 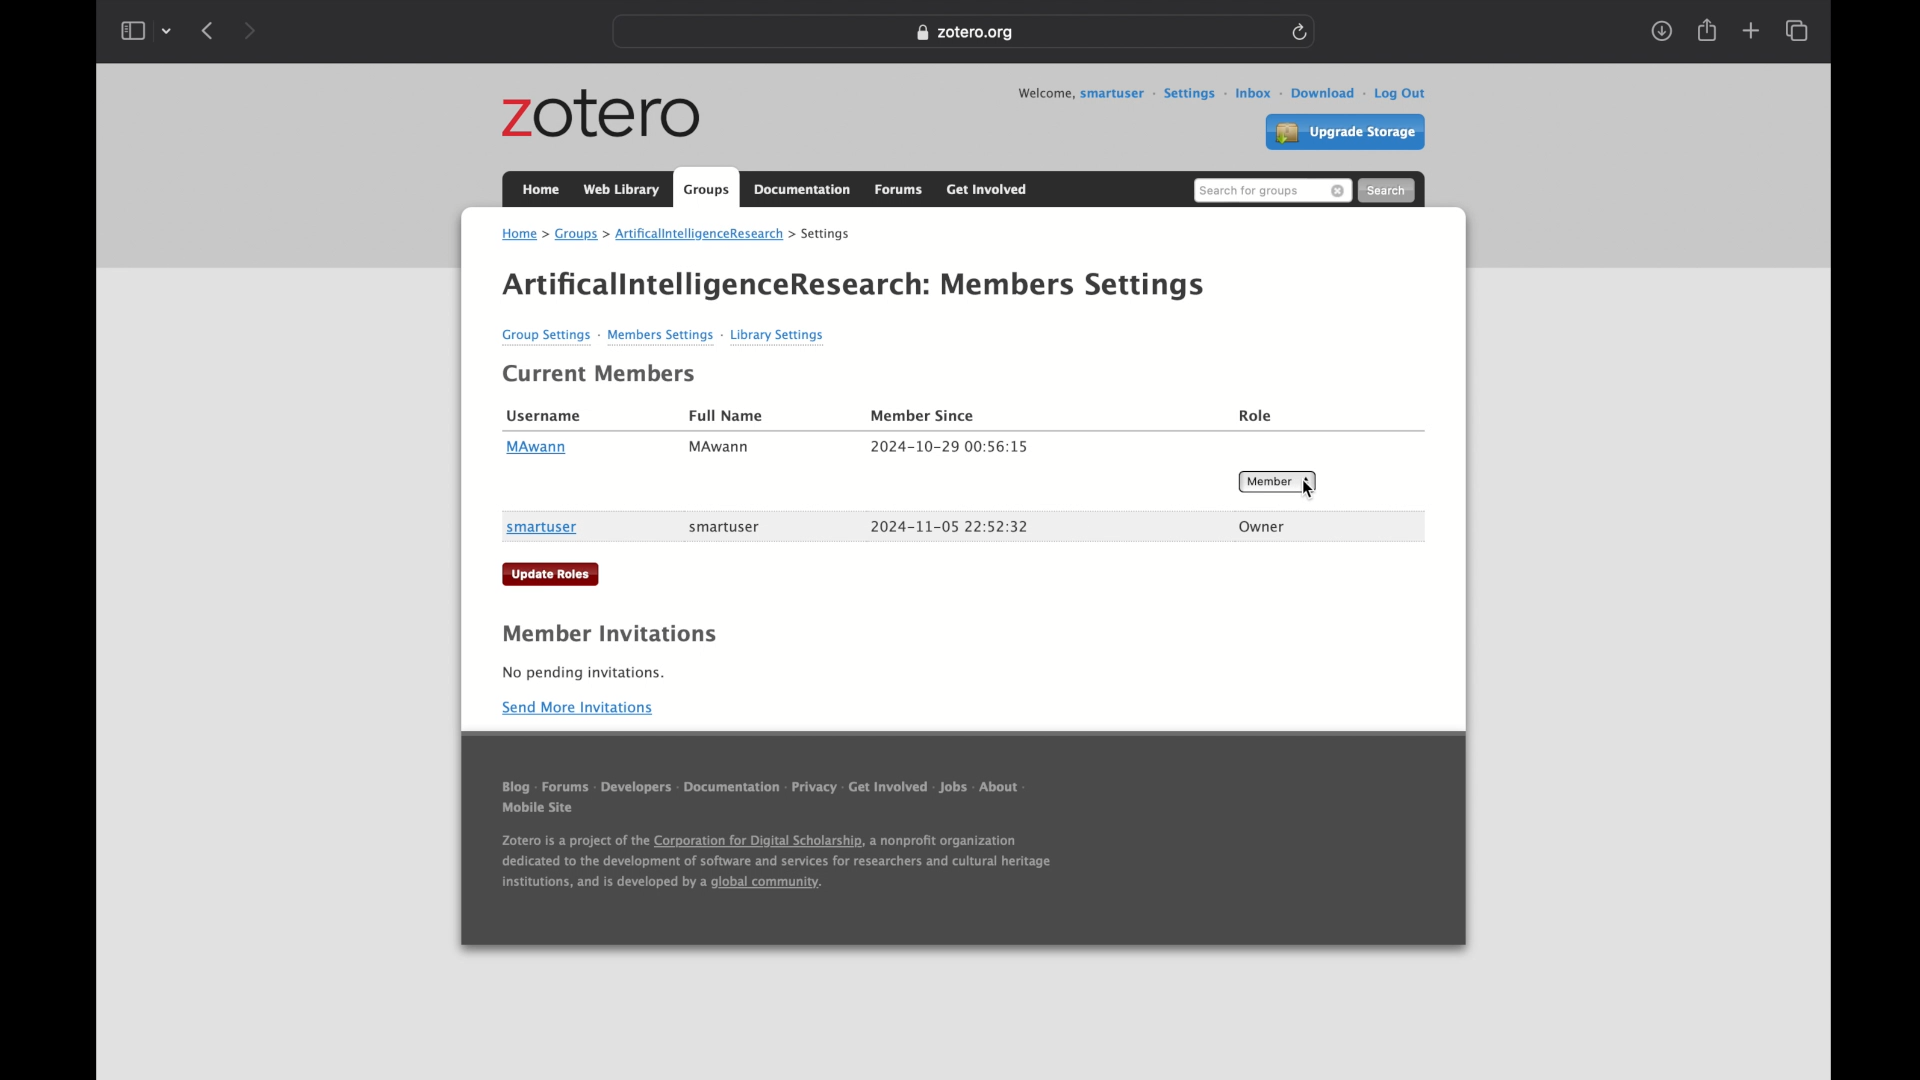 I want to click on web address, so click(x=963, y=33).